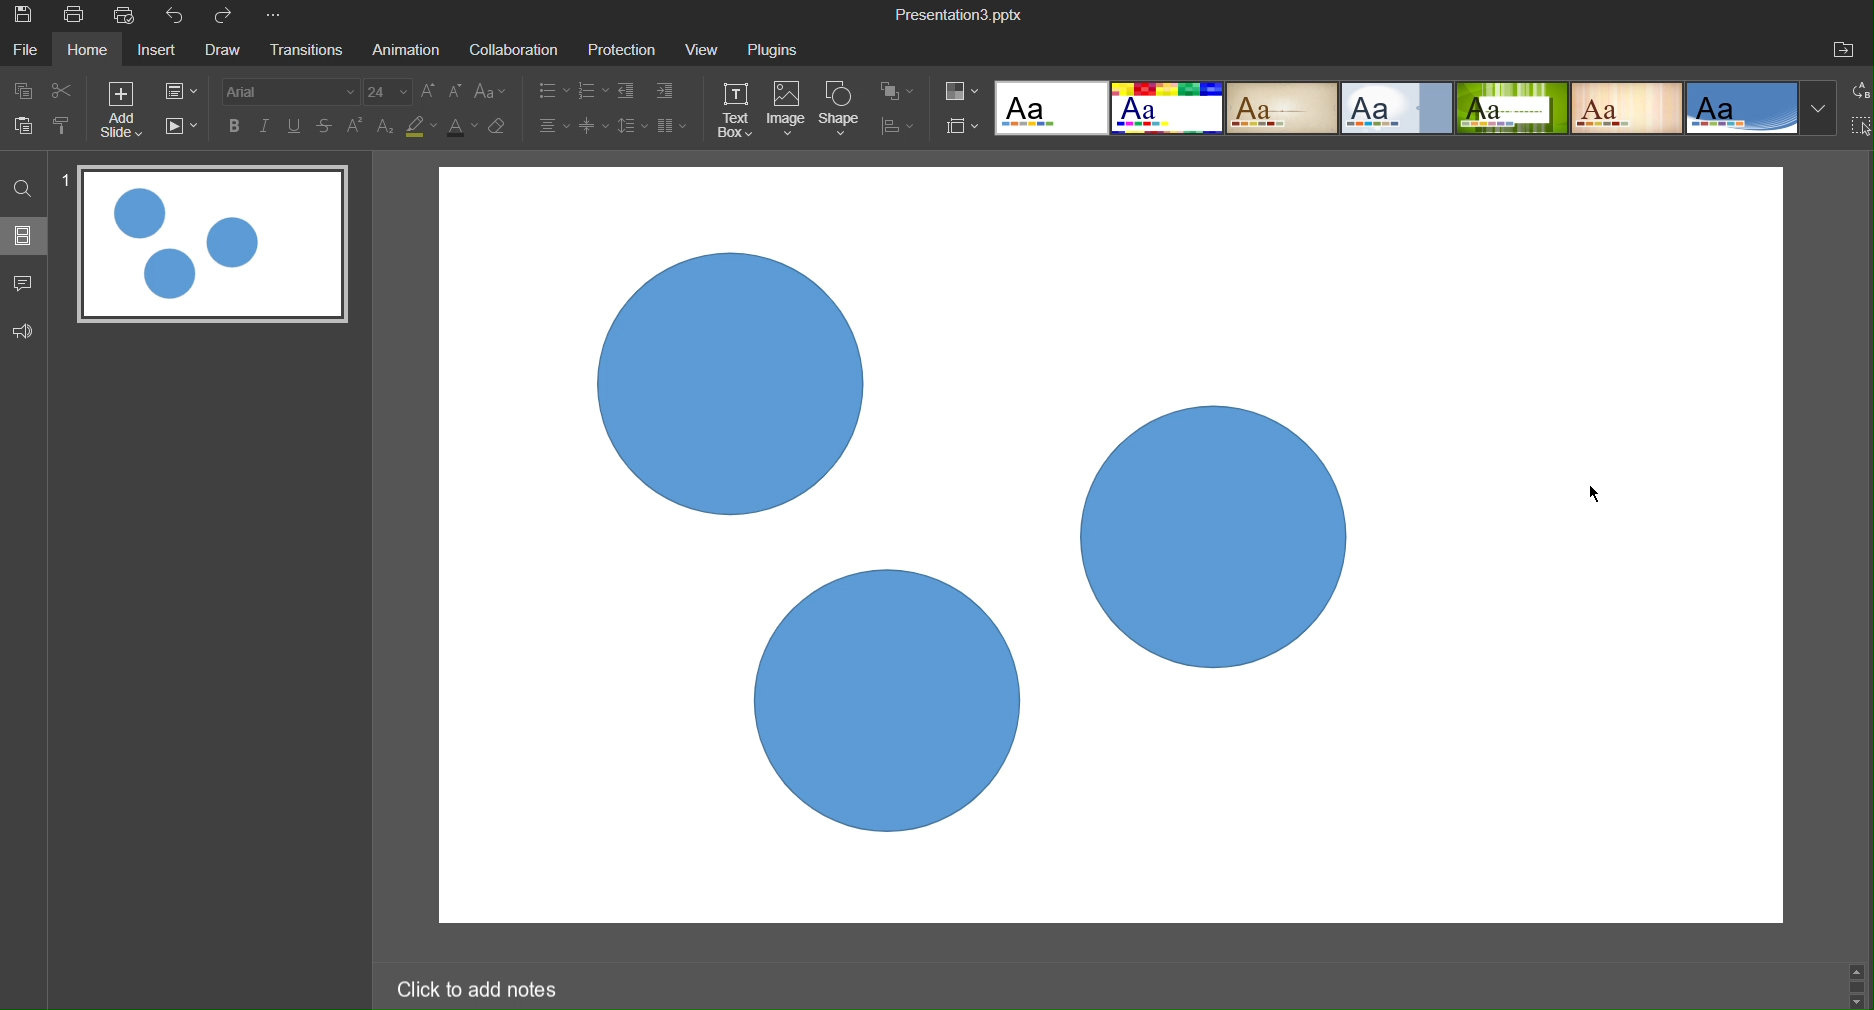  What do you see at coordinates (21, 191) in the screenshot?
I see `Find` at bounding box center [21, 191].